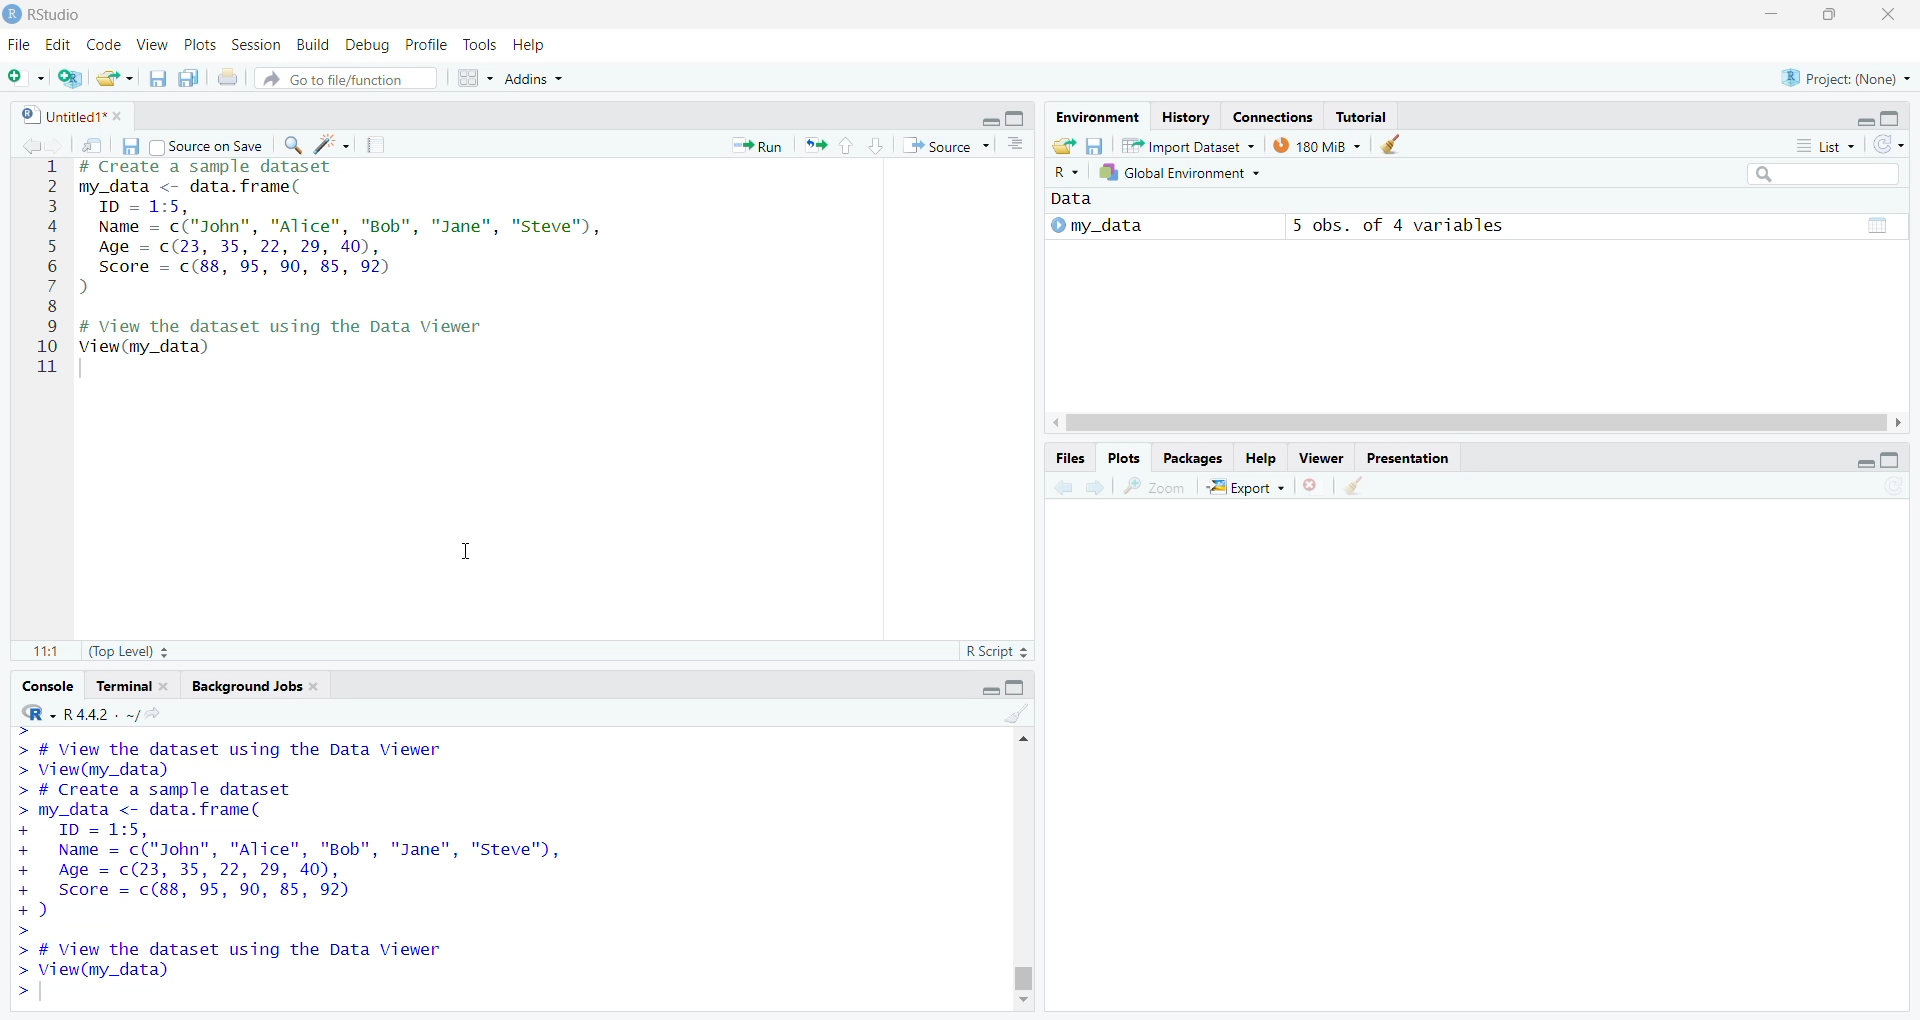  Describe the element at coordinates (464, 552) in the screenshot. I see `Cursor` at that location.